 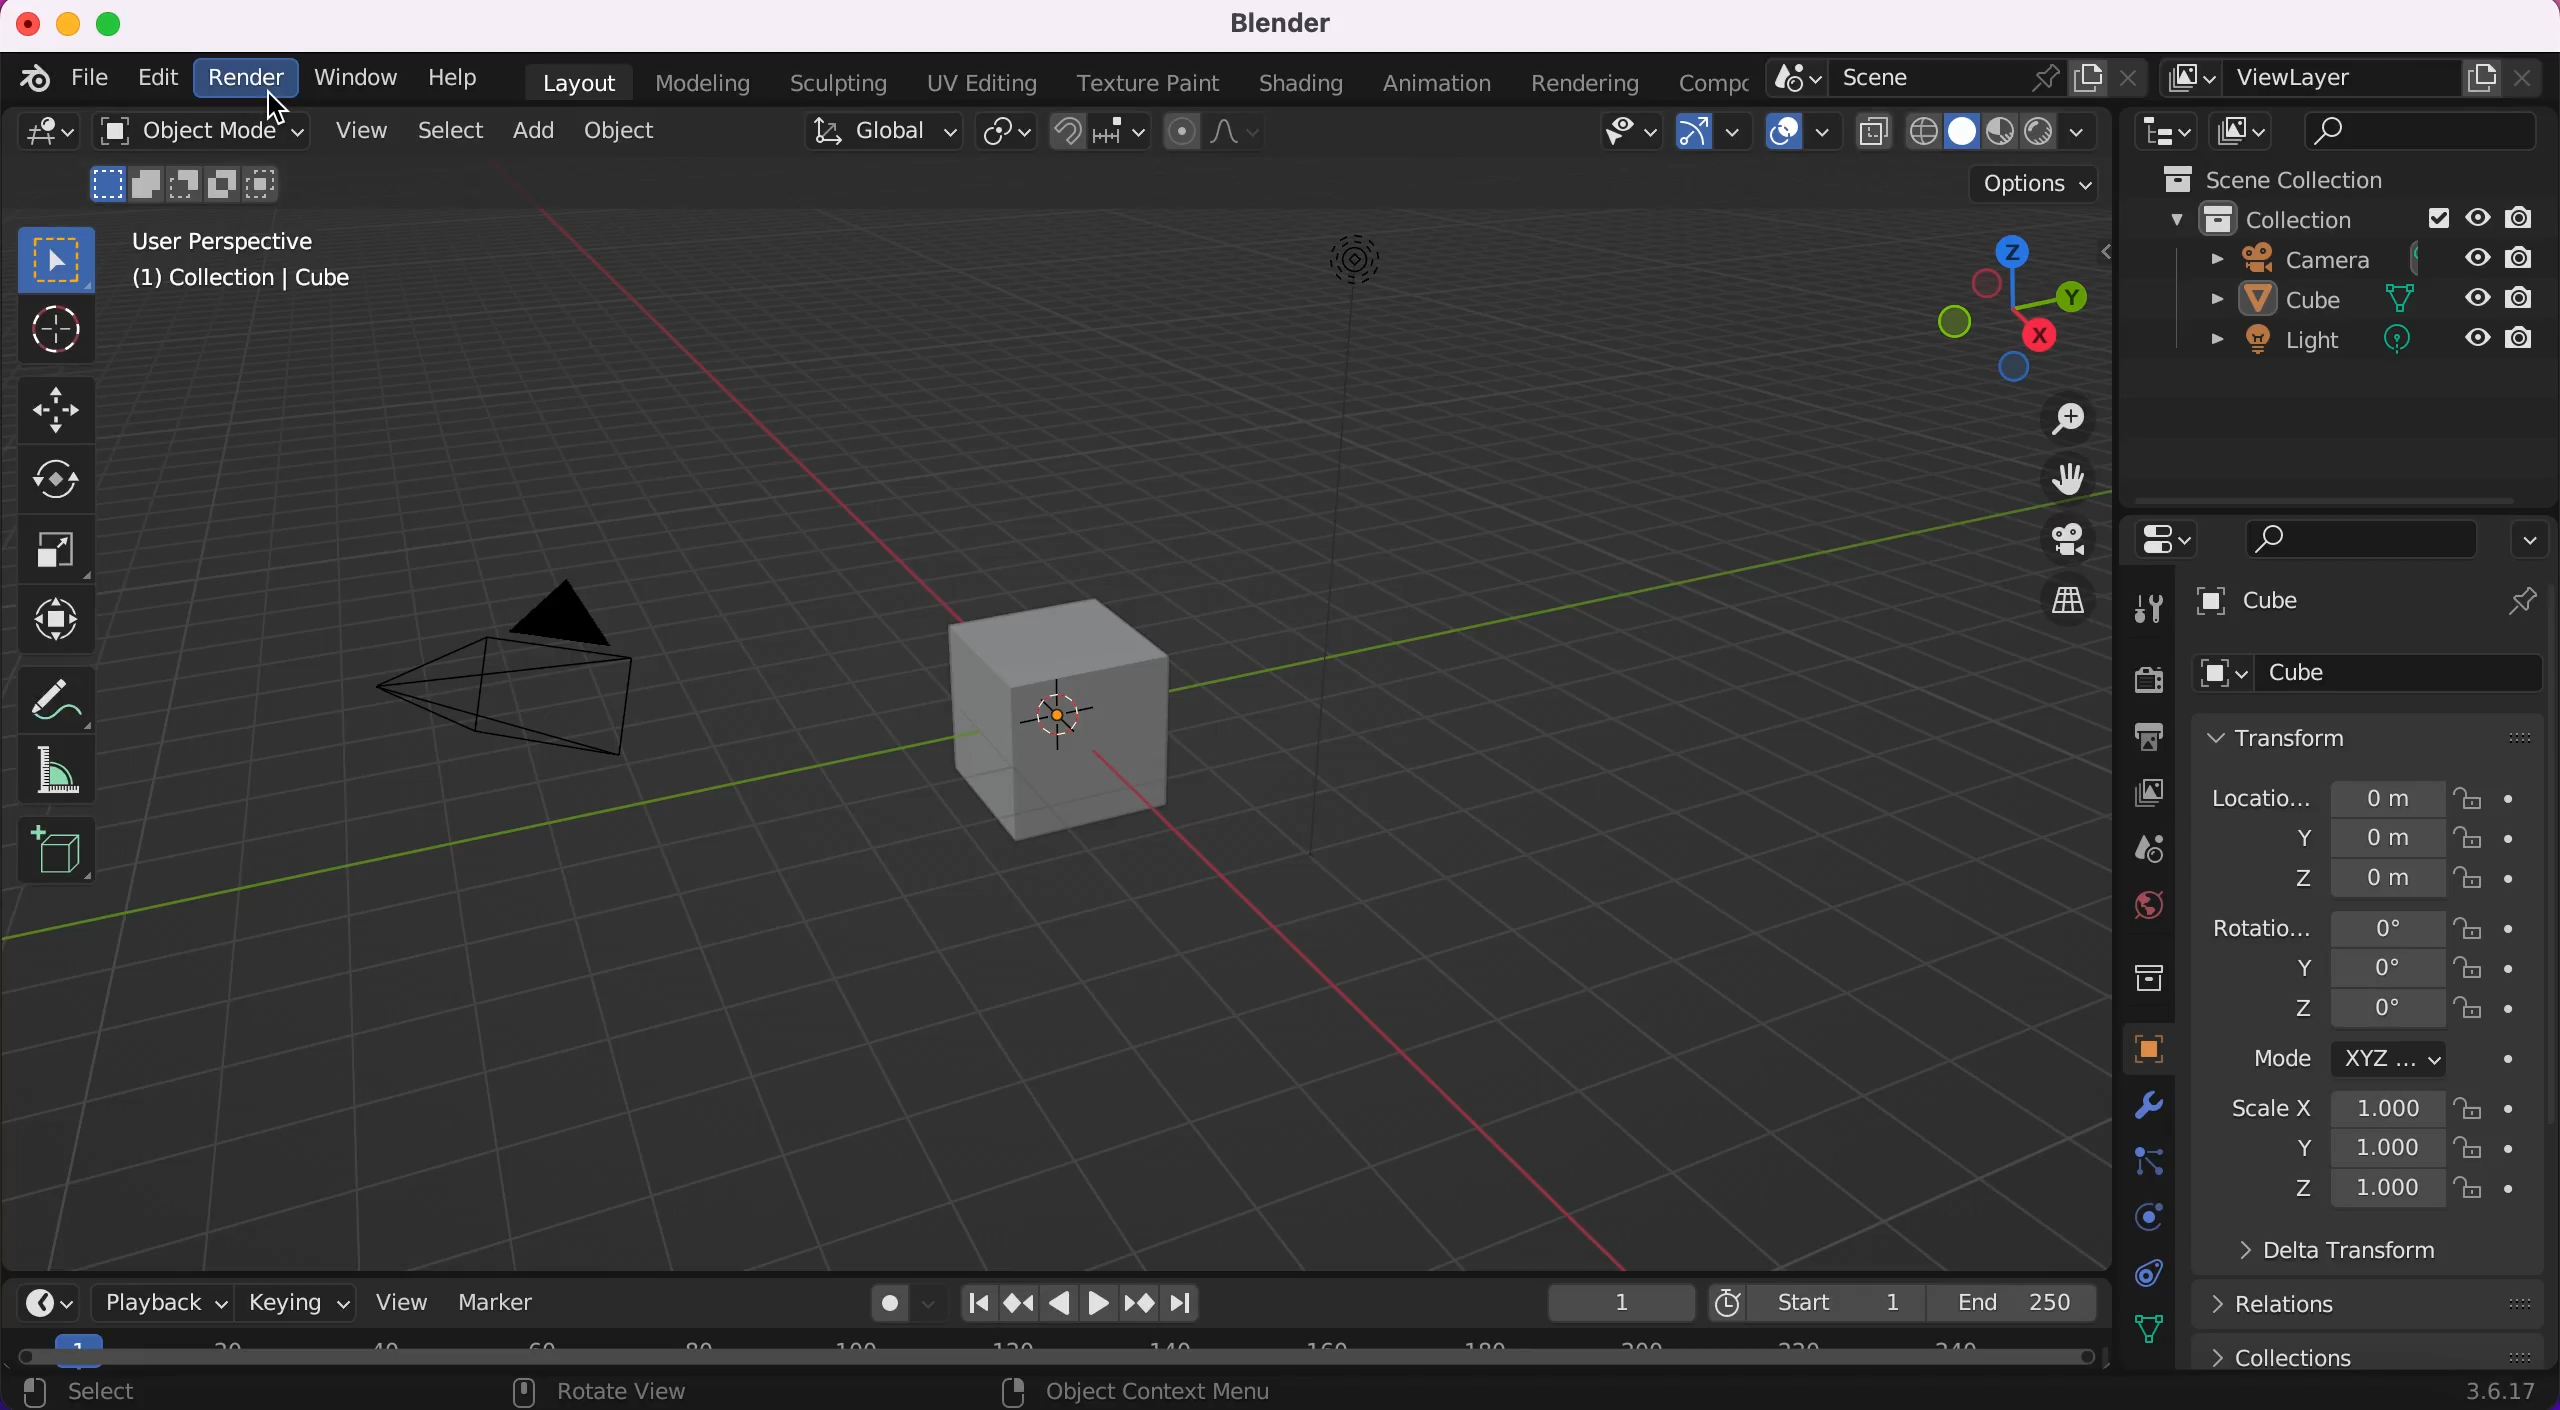 What do you see at coordinates (2317, 795) in the screenshot?
I see `locatio... 0m` at bounding box center [2317, 795].